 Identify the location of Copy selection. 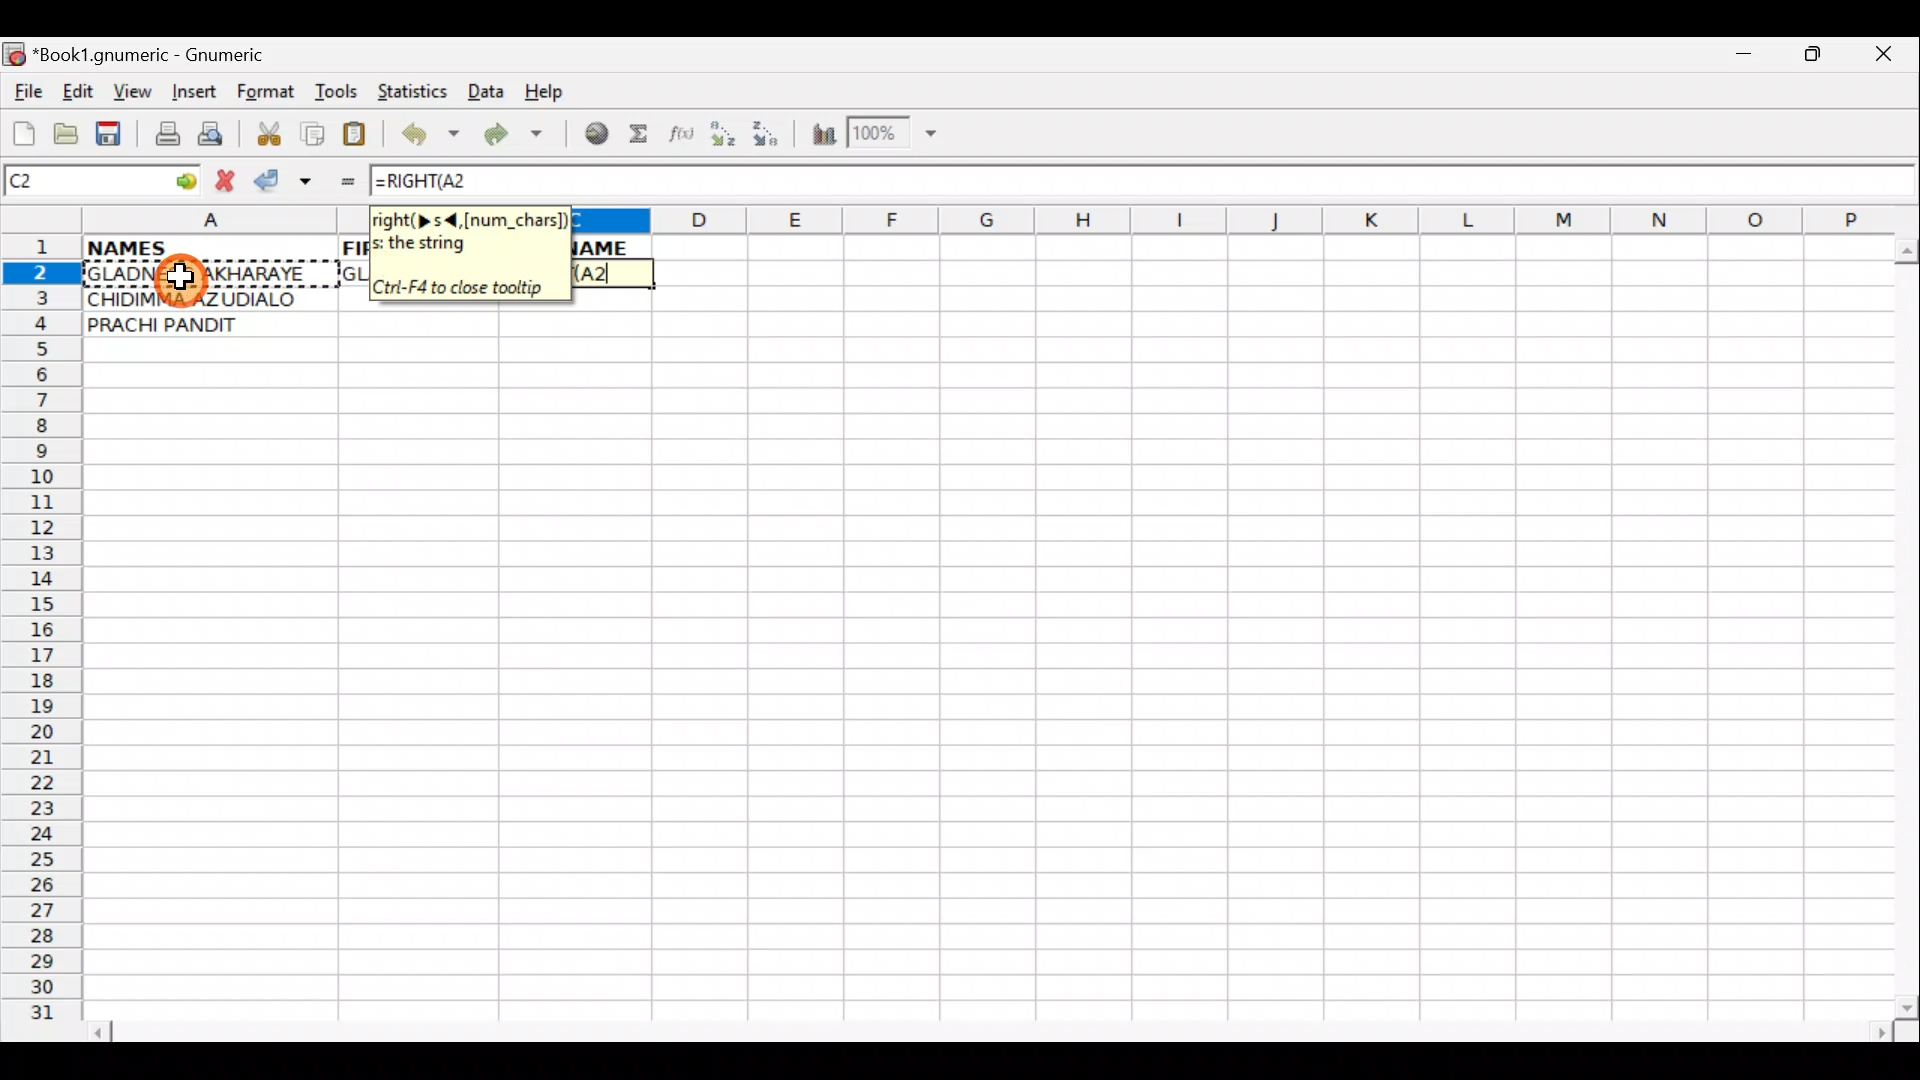
(314, 133).